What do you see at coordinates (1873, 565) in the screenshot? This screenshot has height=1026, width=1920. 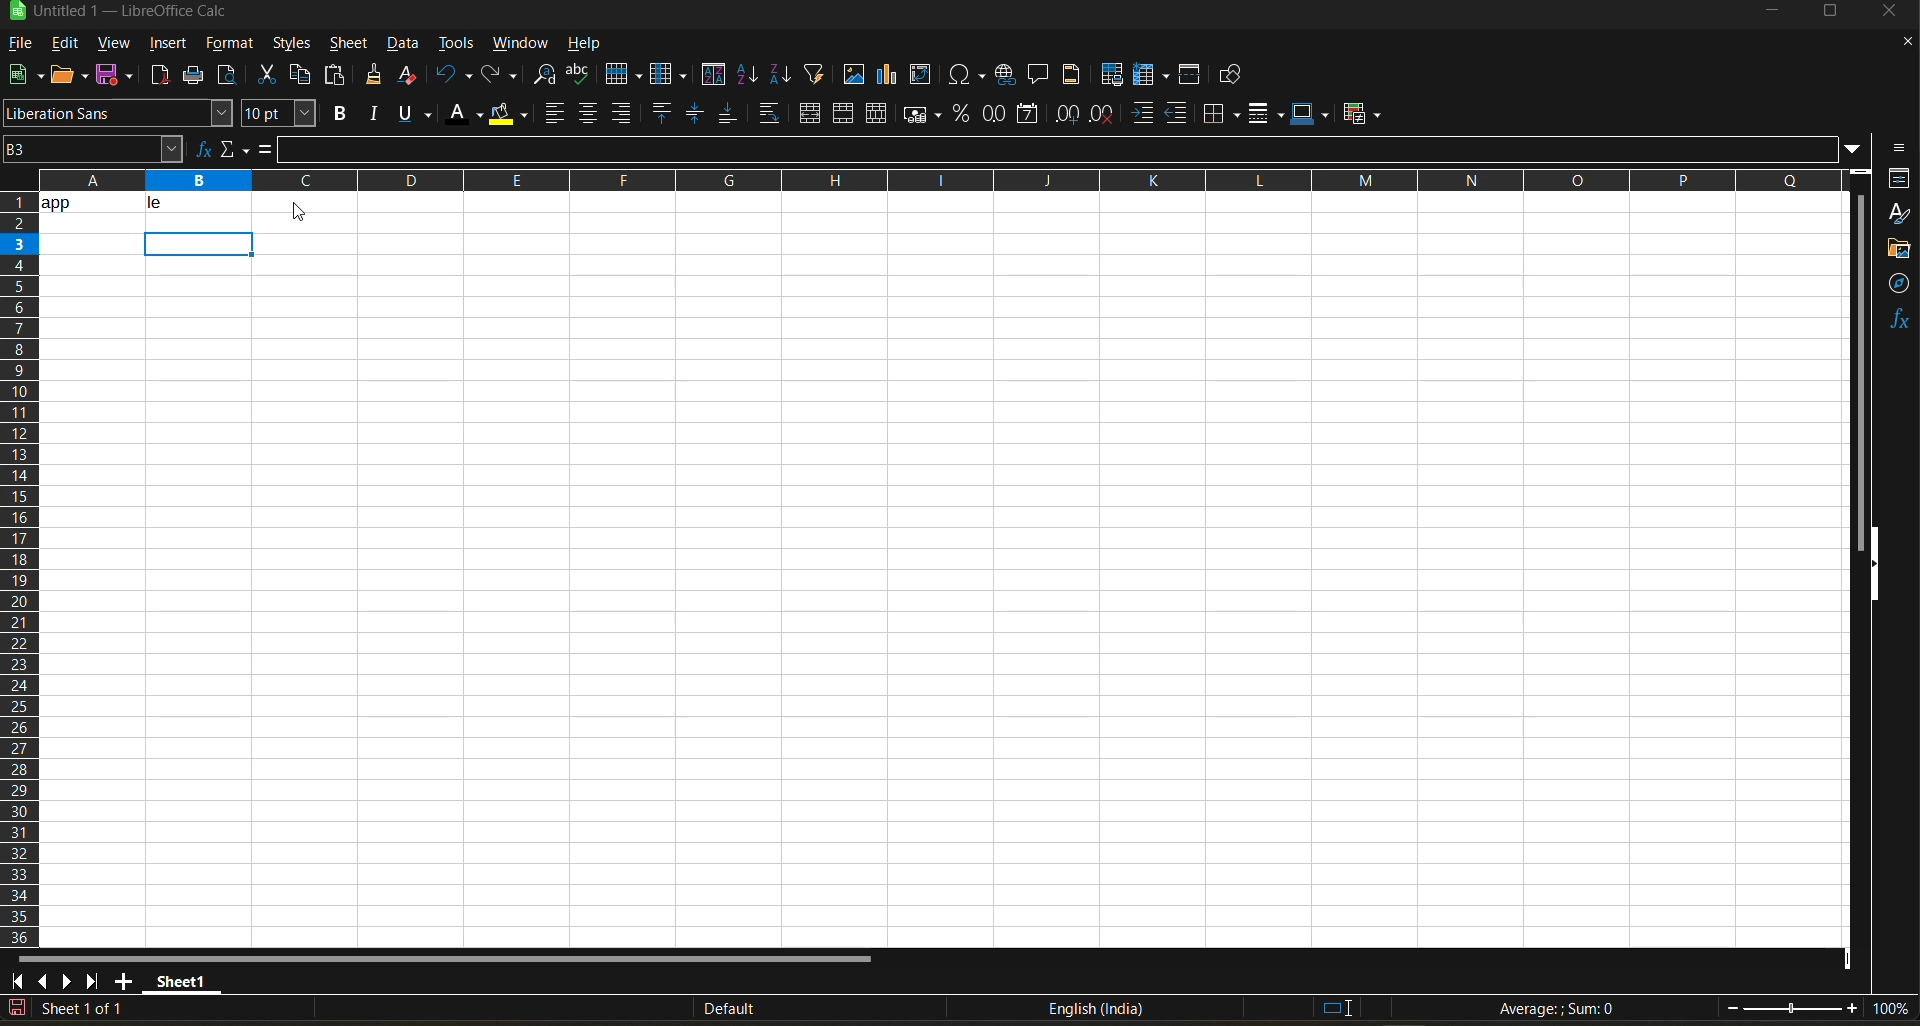 I see `hide` at bounding box center [1873, 565].